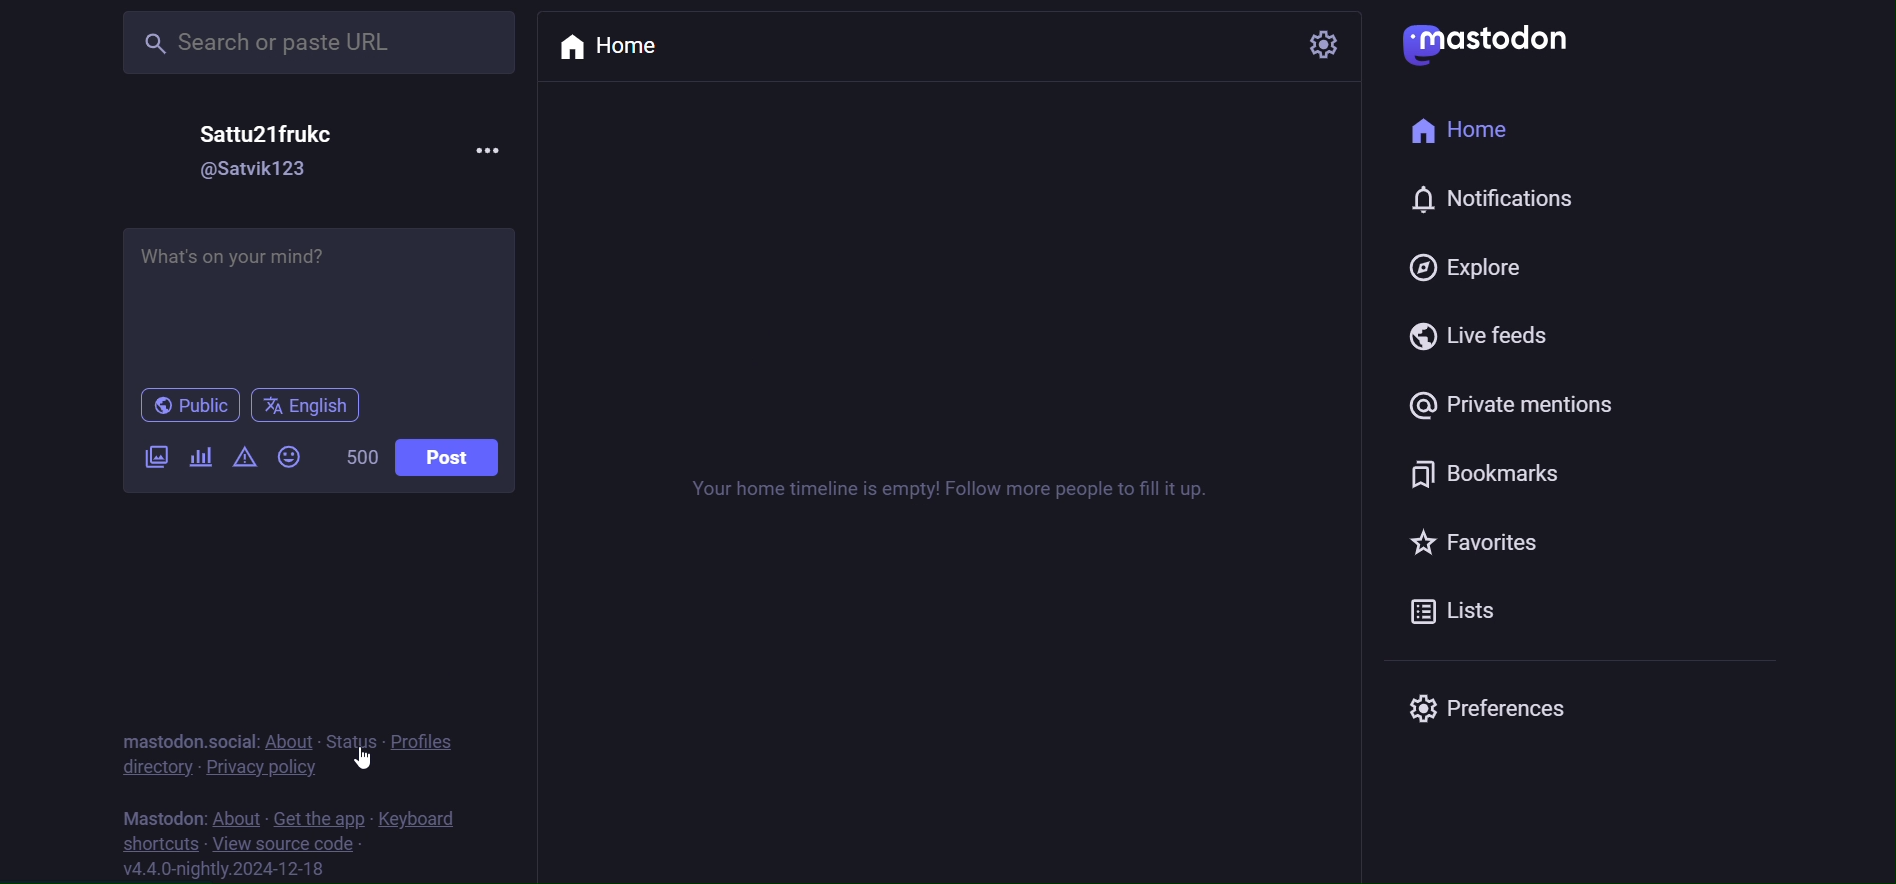  I want to click on About, so click(290, 740).